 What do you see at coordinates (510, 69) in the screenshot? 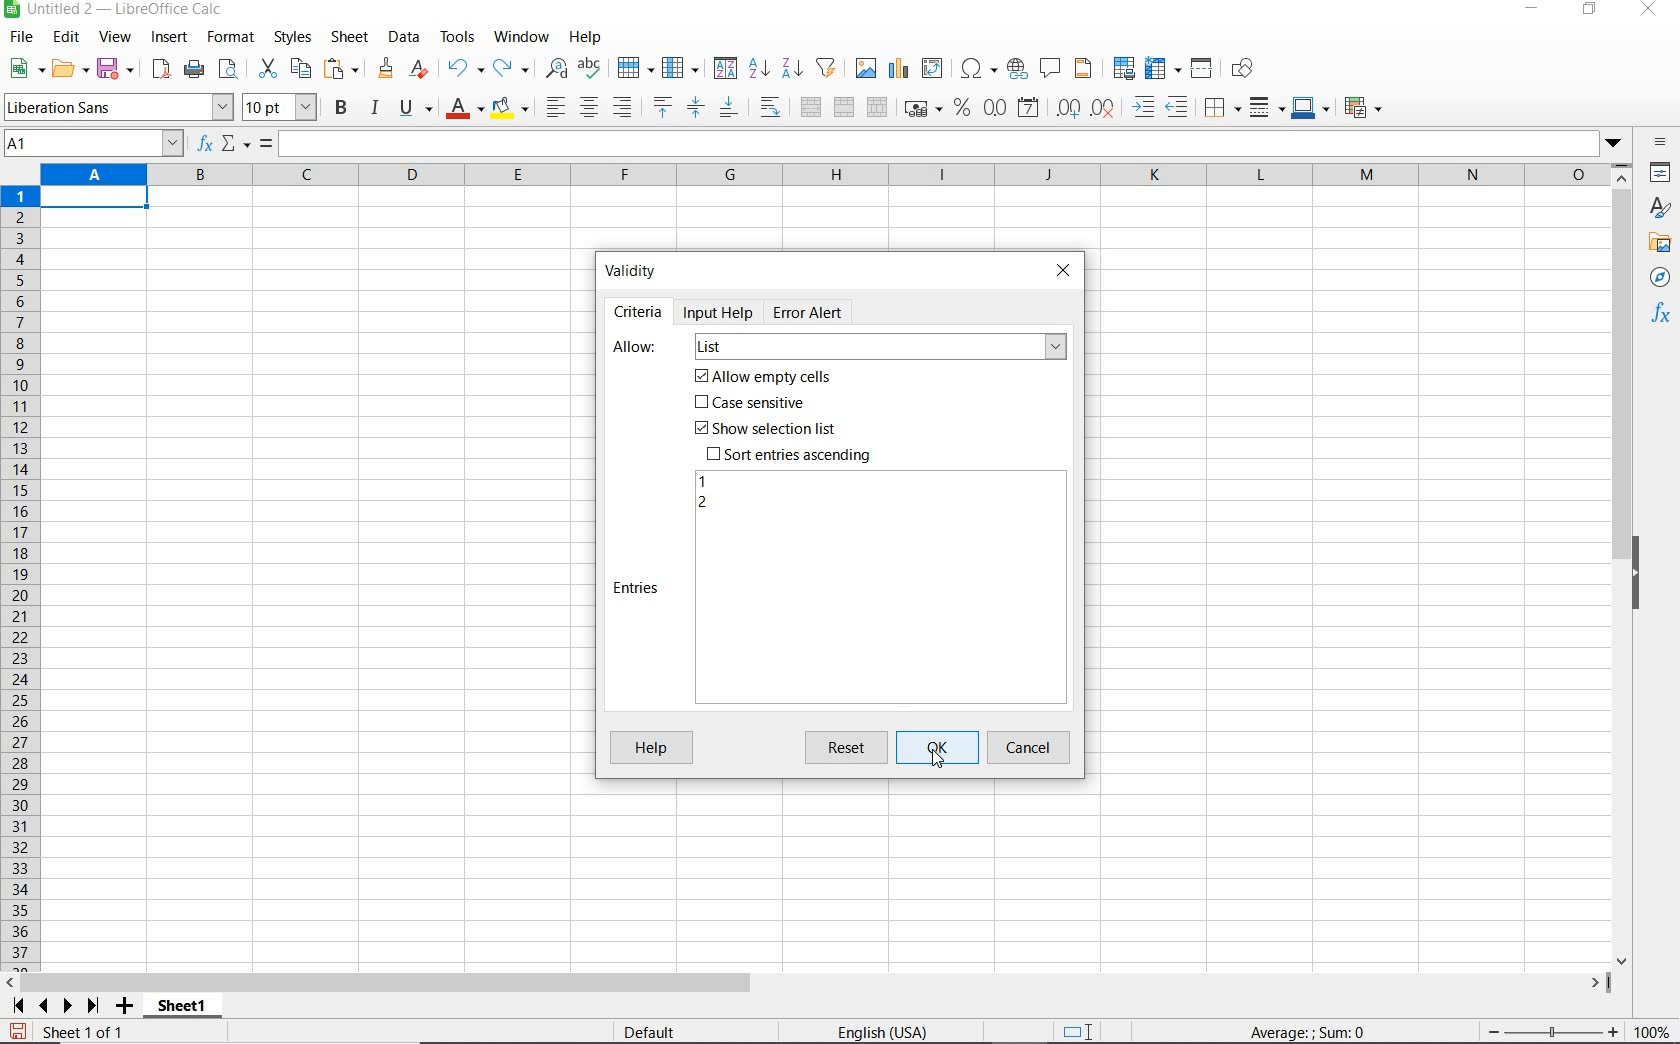
I see `redo` at bounding box center [510, 69].